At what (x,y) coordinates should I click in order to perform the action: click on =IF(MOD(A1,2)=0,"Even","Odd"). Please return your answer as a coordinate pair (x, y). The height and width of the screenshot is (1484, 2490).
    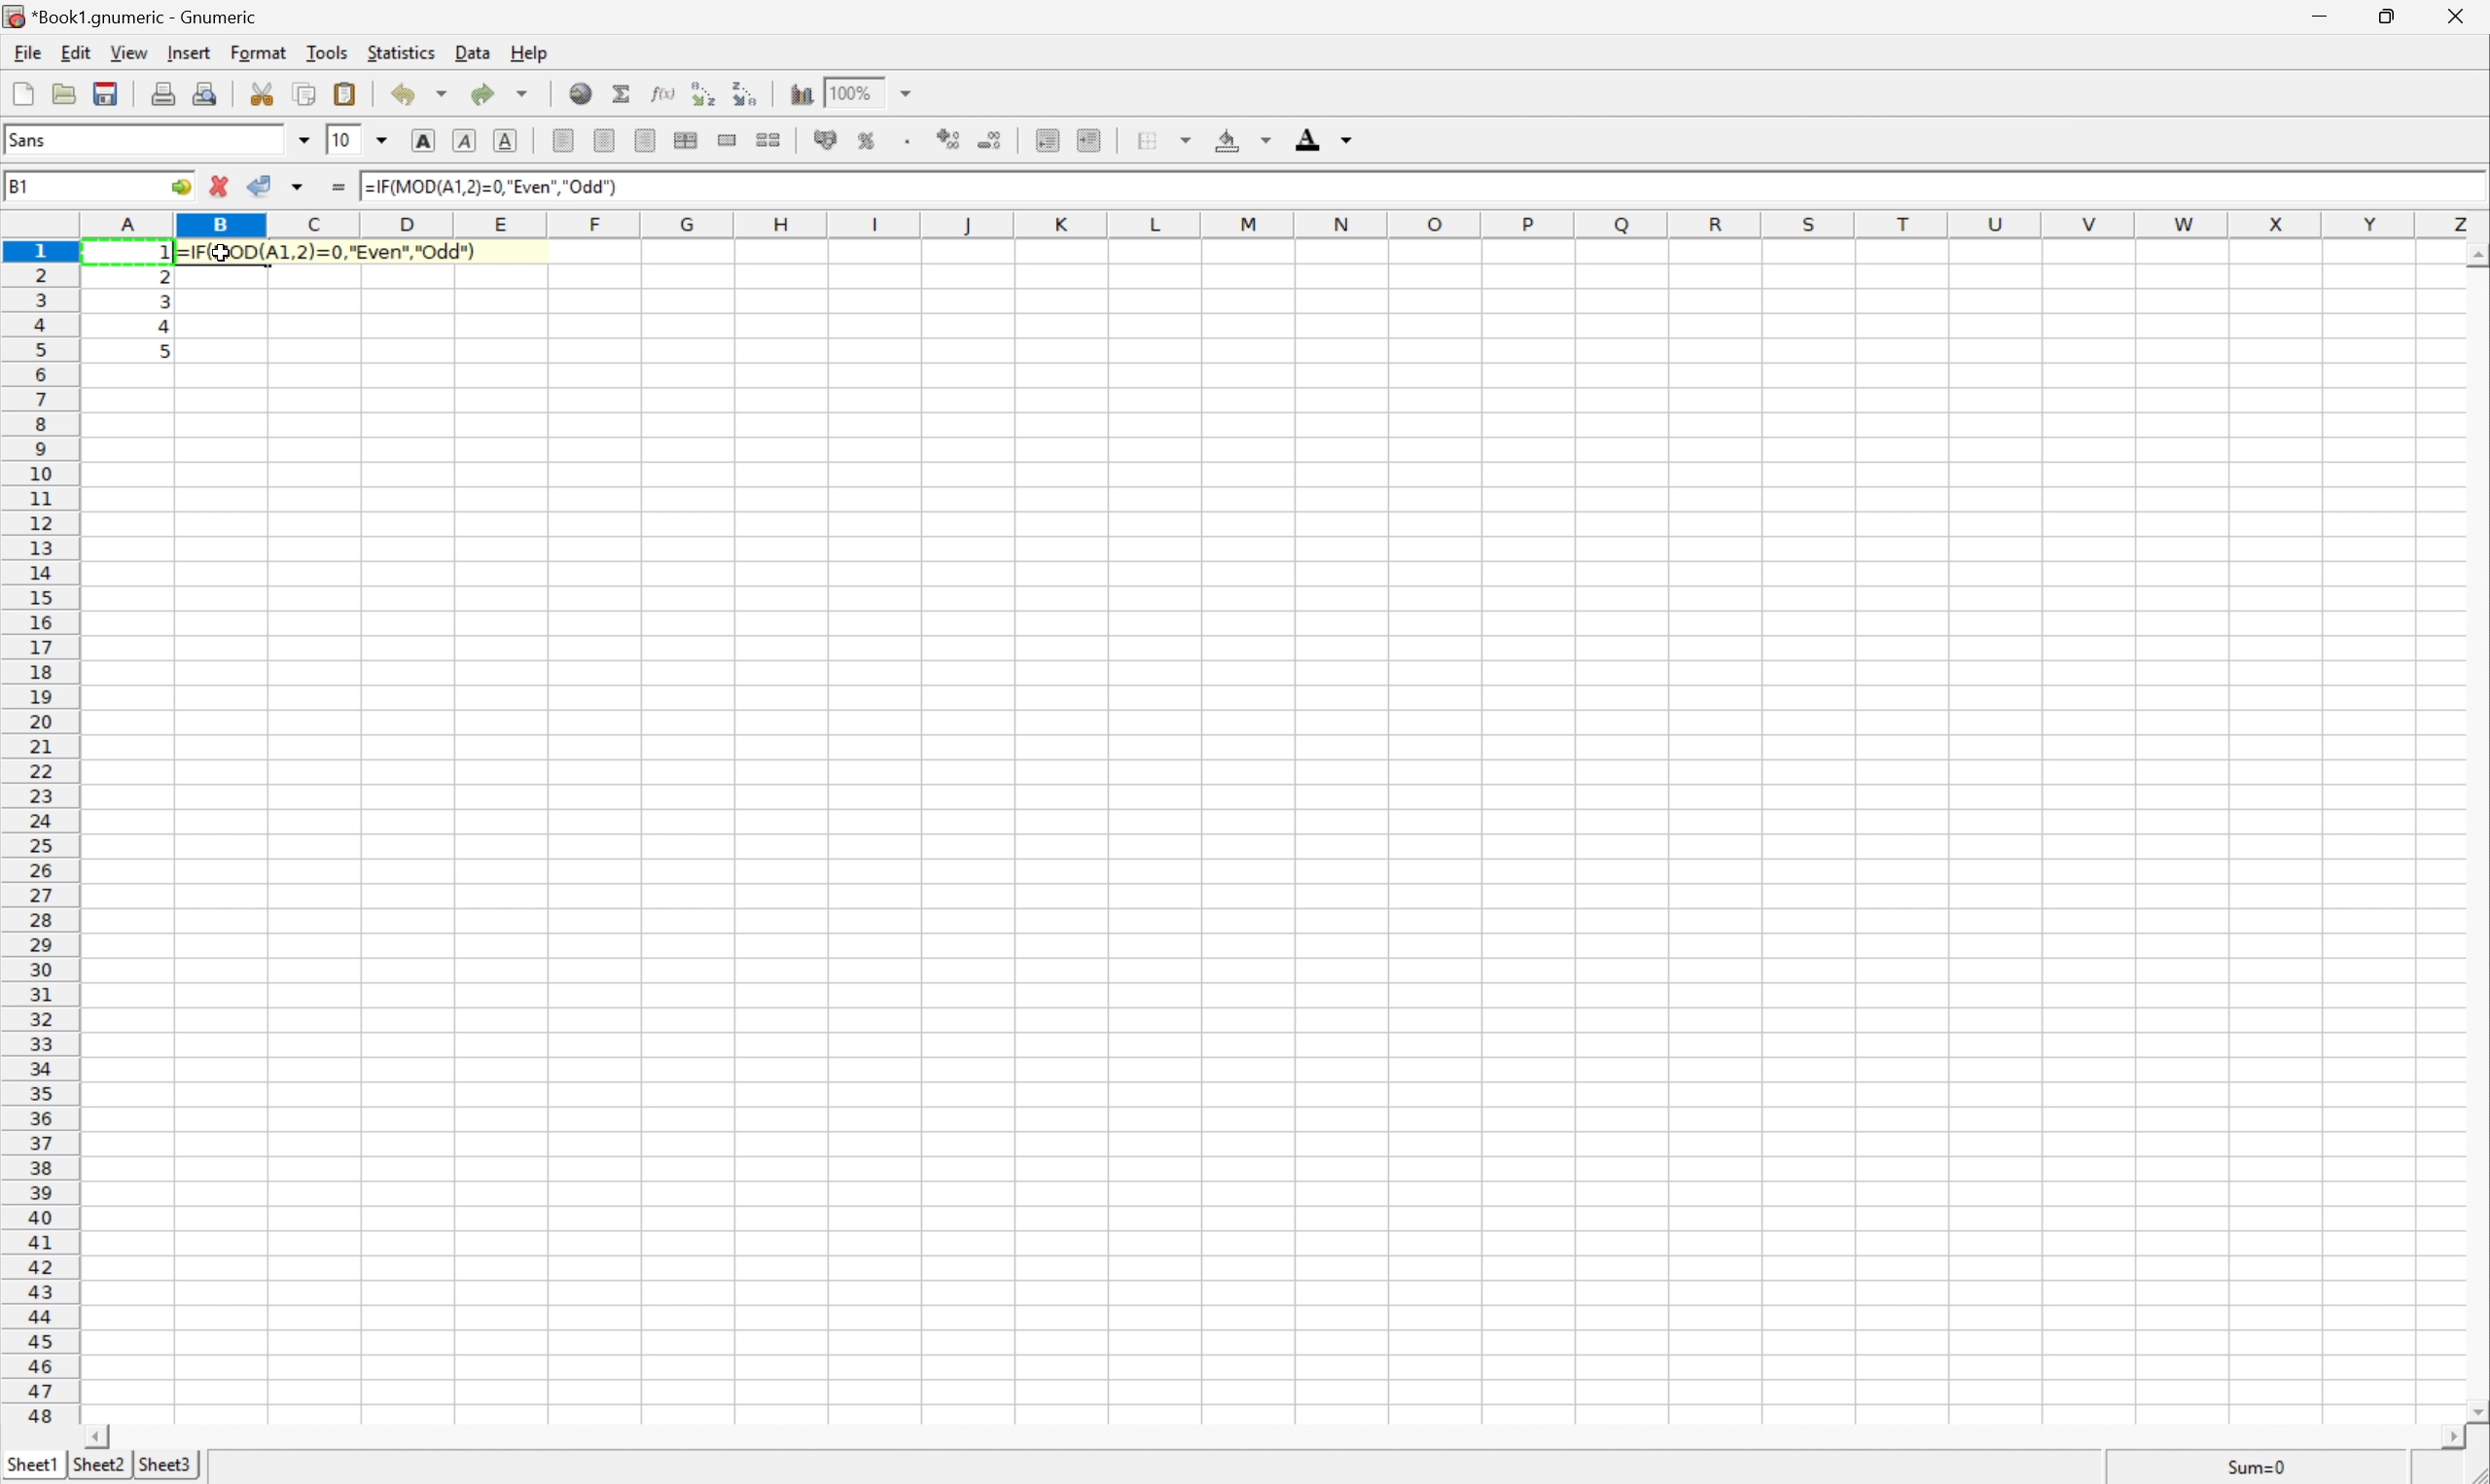
    Looking at the image, I should click on (509, 186).